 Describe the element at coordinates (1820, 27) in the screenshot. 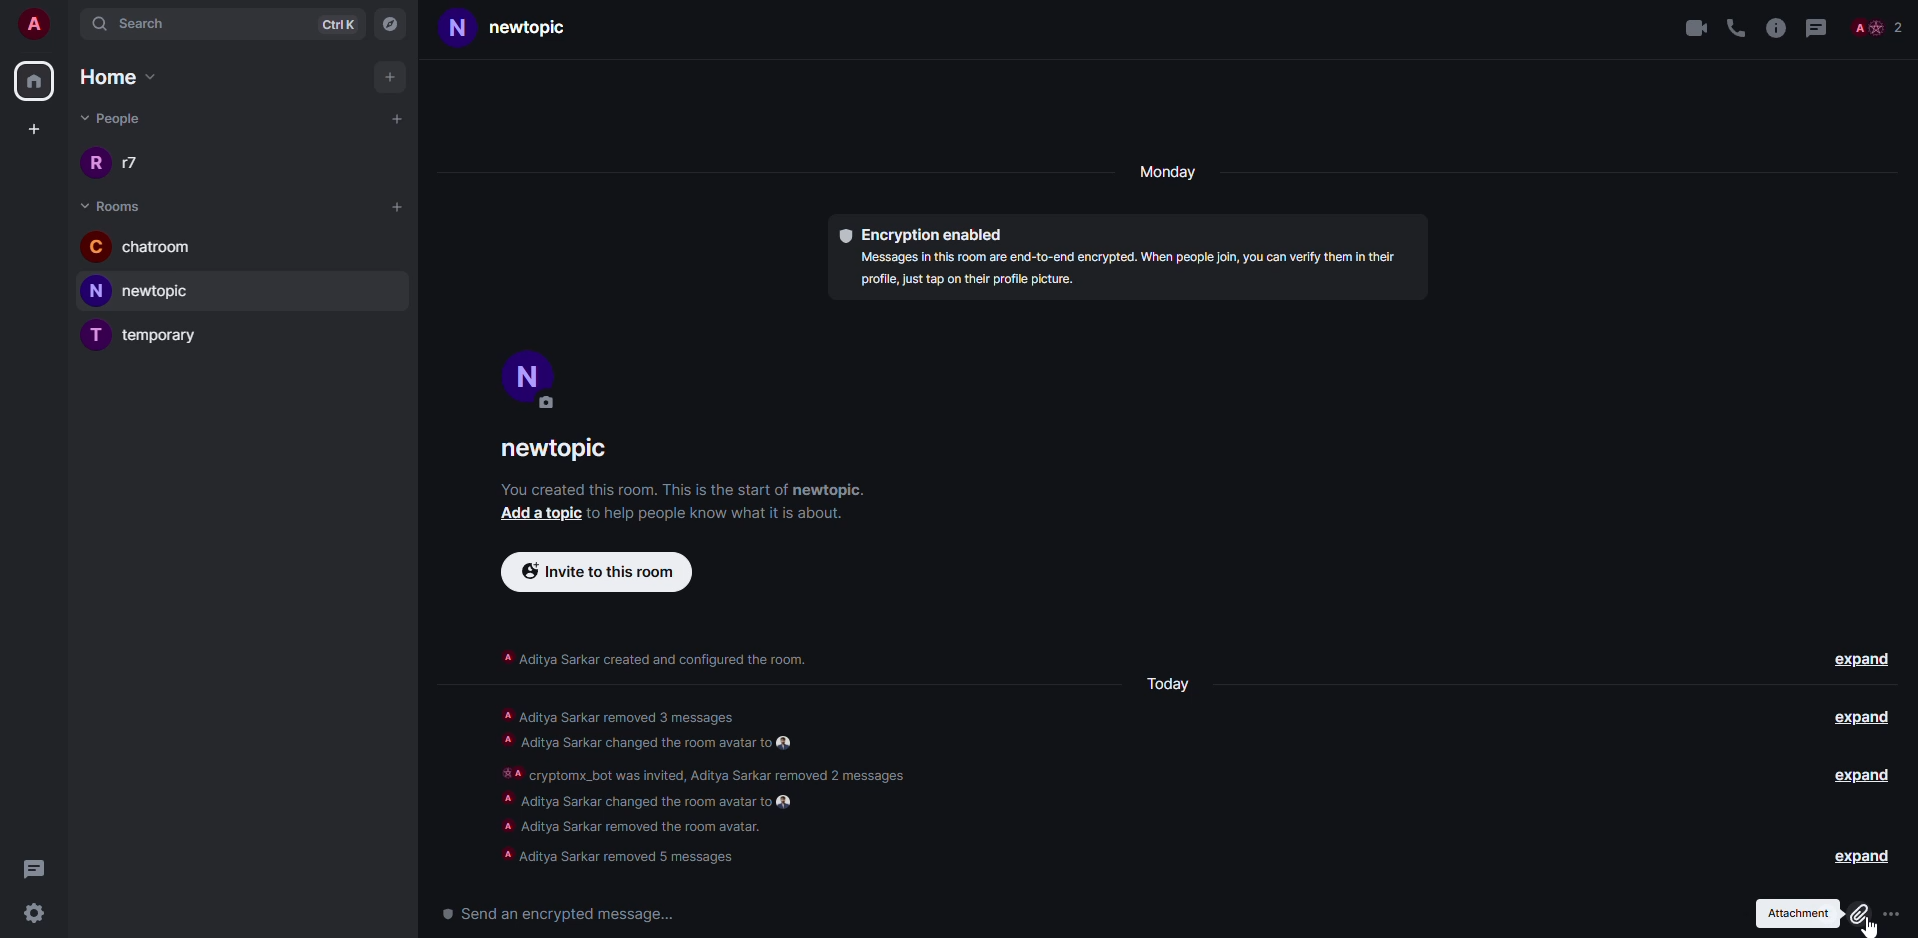

I see `threads` at that location.